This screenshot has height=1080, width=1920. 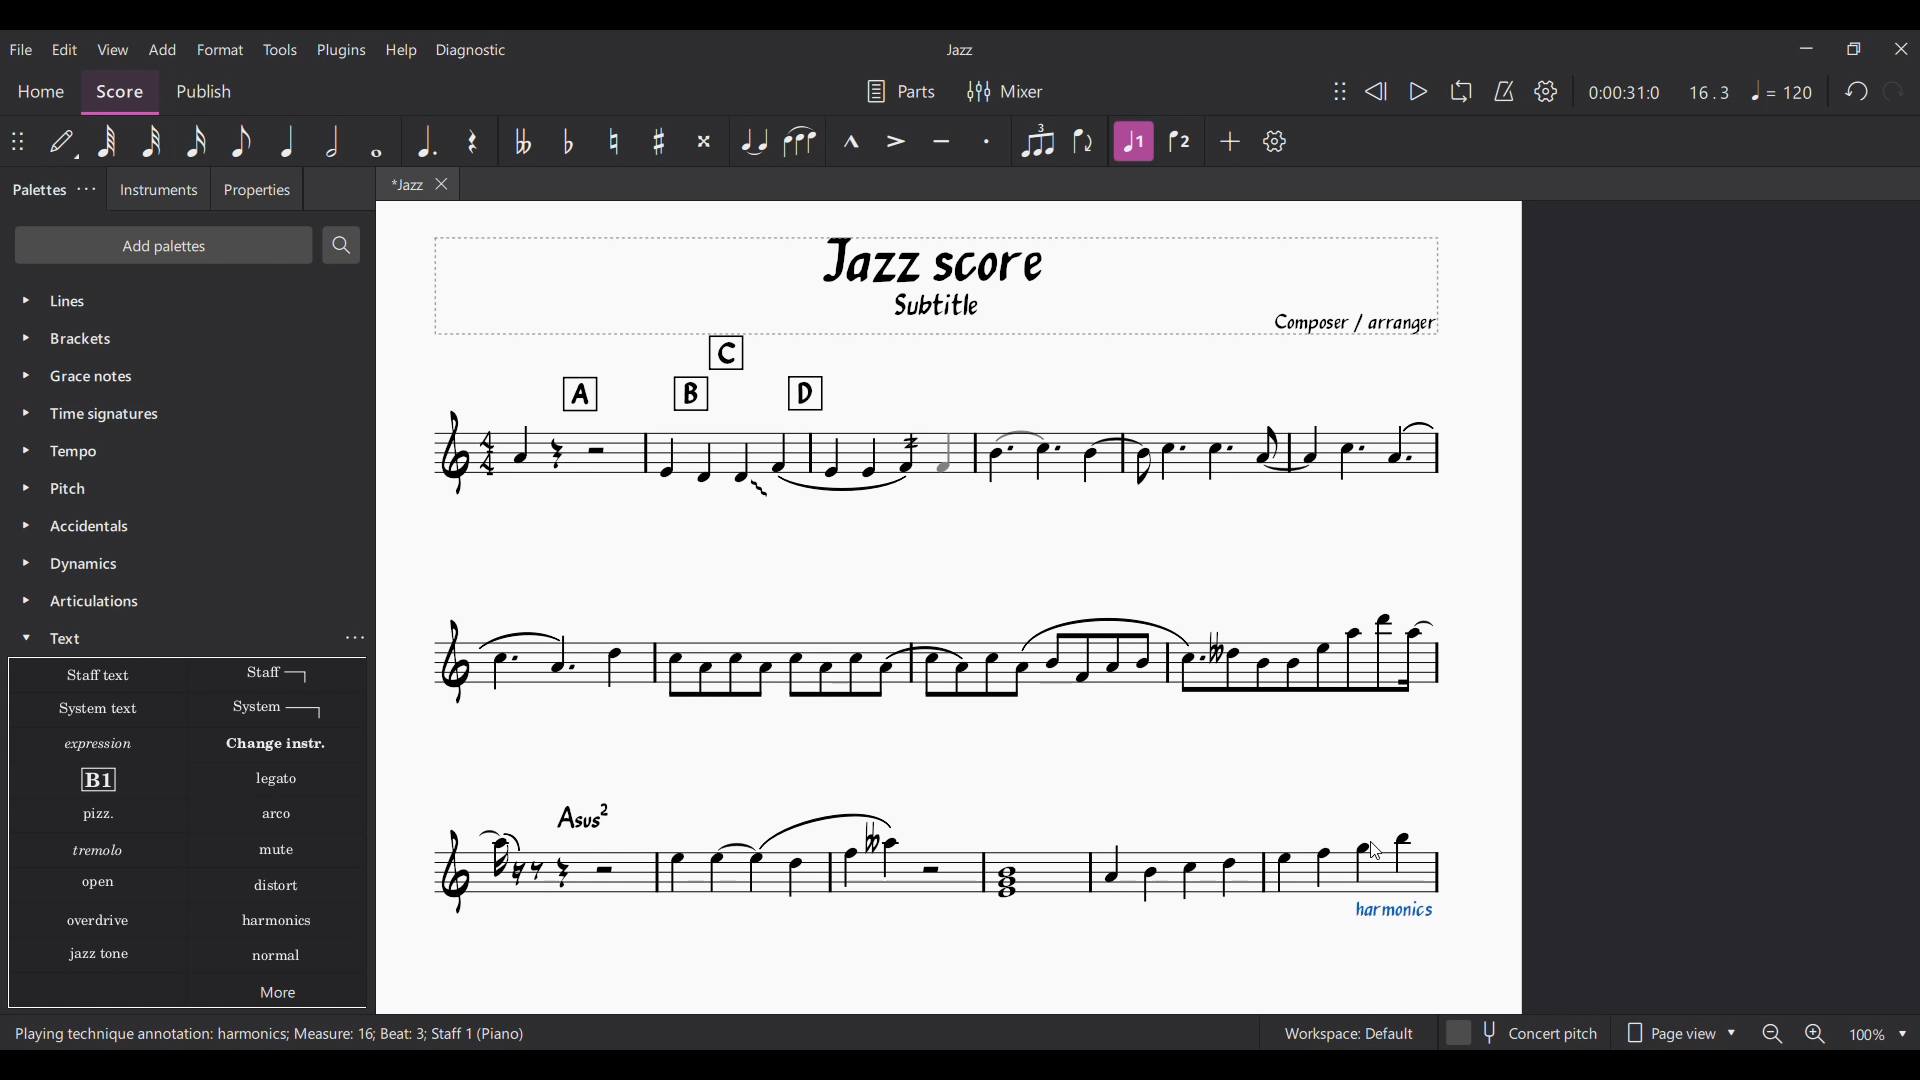 What do you see at coordinates (1681, 1032) in the screenshot?
I see `Preview options` at bounding box center [1681, 1032].